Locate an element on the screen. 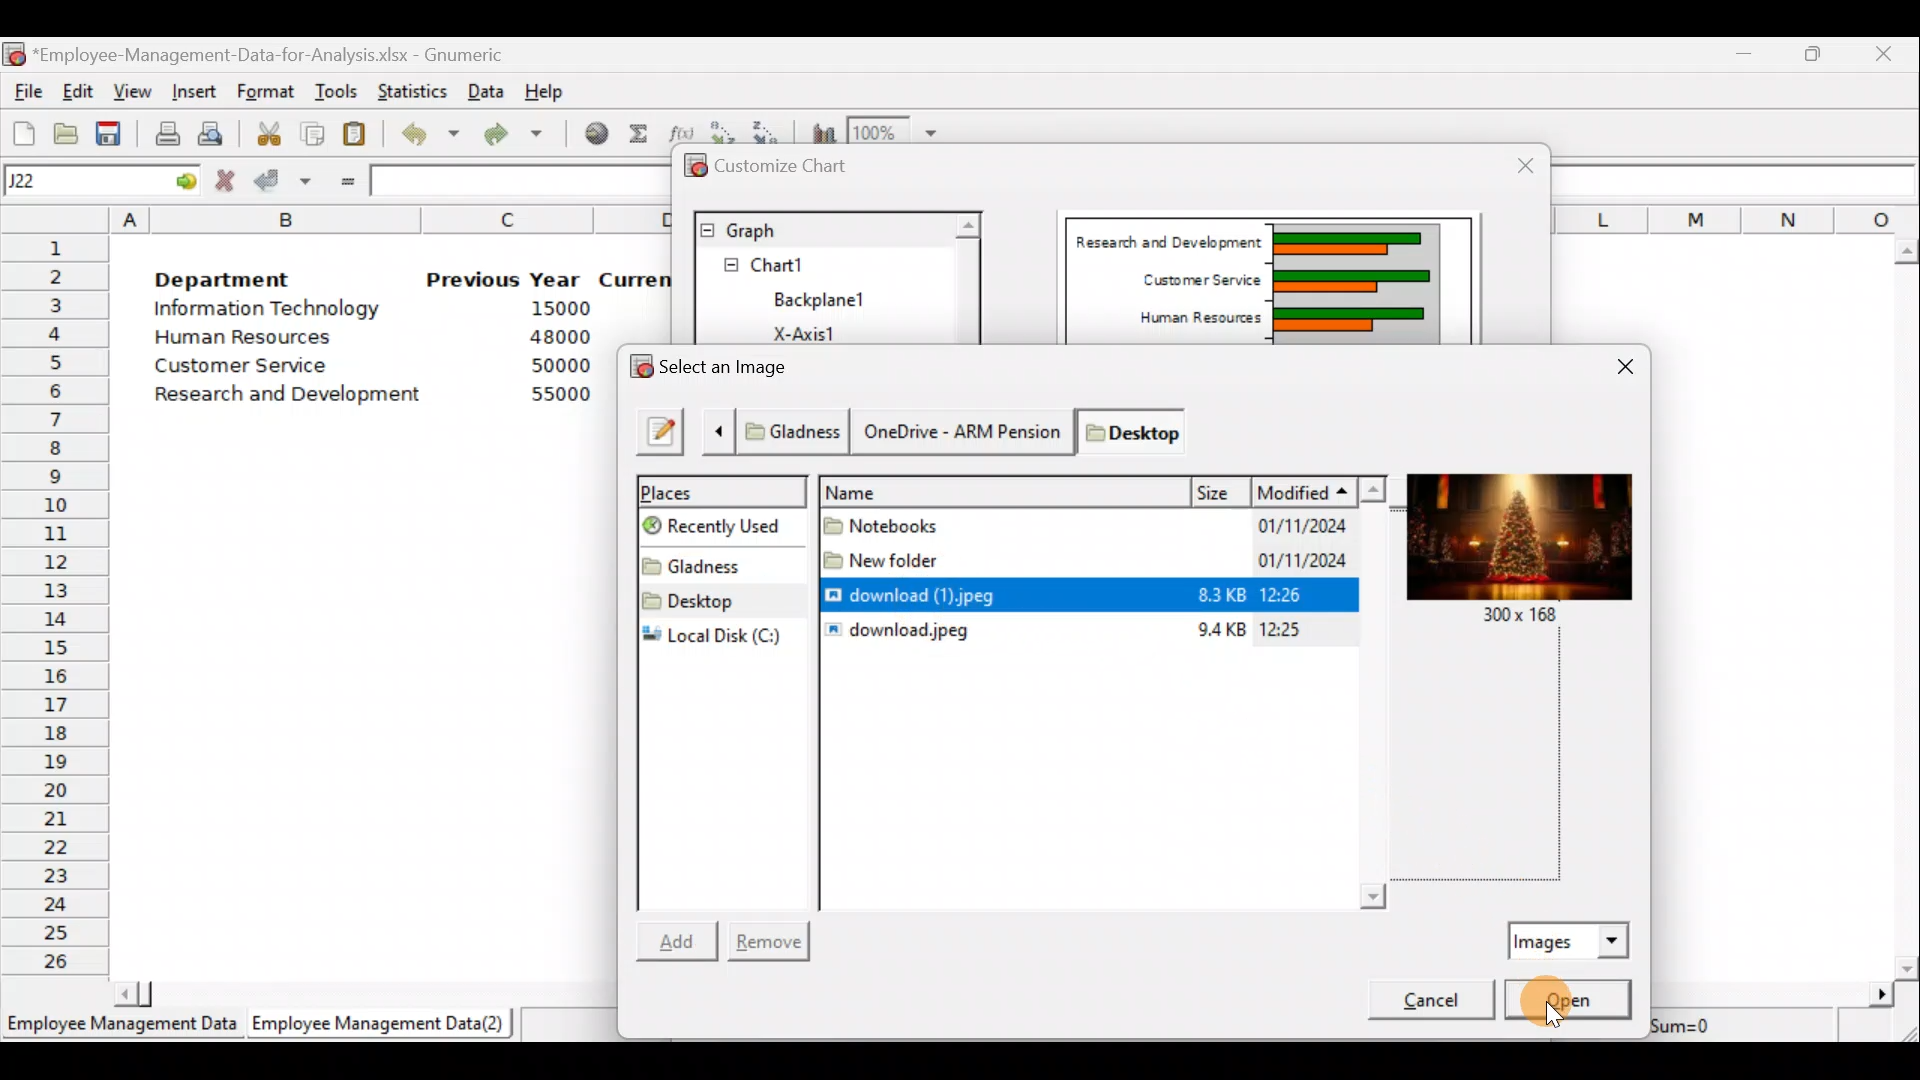 The height and width of the screenshot is (1080, 1920). download (1).jpeg is located at coordinates (923, 592).